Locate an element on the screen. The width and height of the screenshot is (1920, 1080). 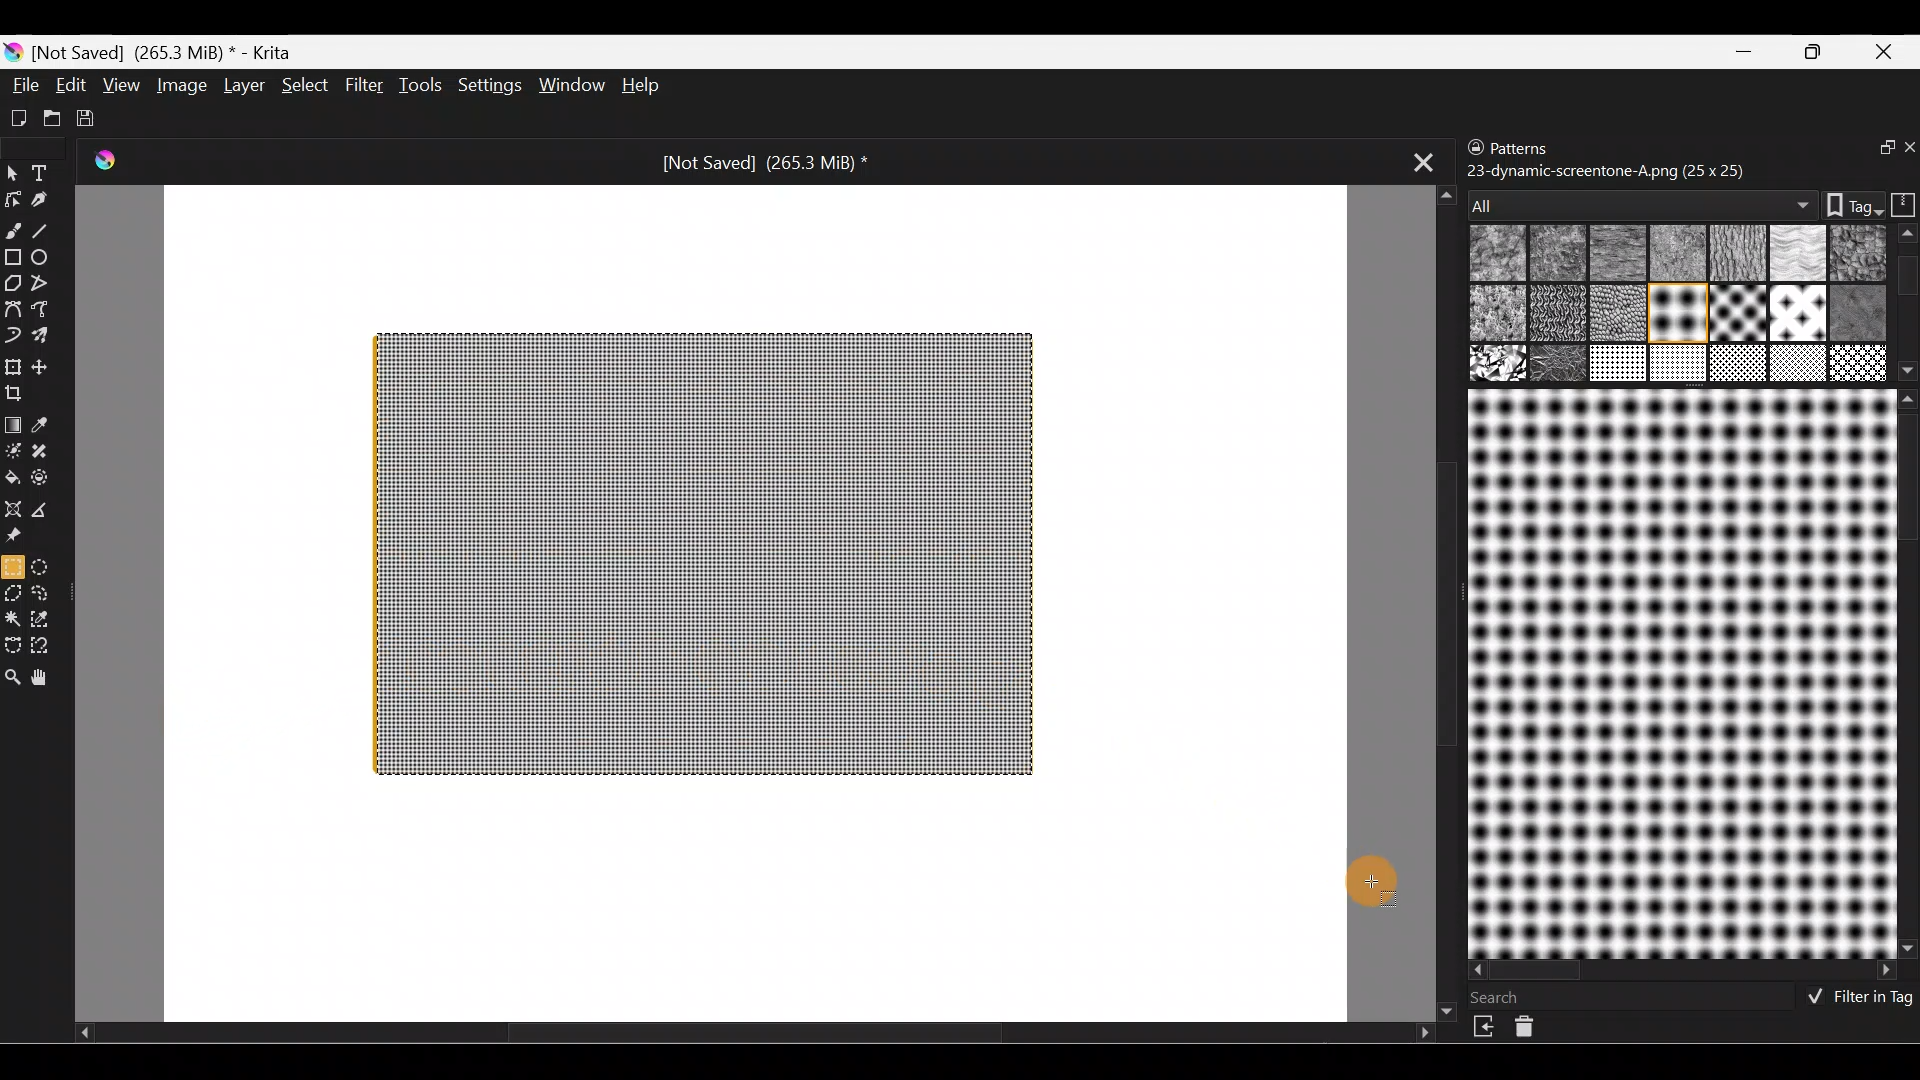
Scroll bar is located at coordinates (1907, 673).